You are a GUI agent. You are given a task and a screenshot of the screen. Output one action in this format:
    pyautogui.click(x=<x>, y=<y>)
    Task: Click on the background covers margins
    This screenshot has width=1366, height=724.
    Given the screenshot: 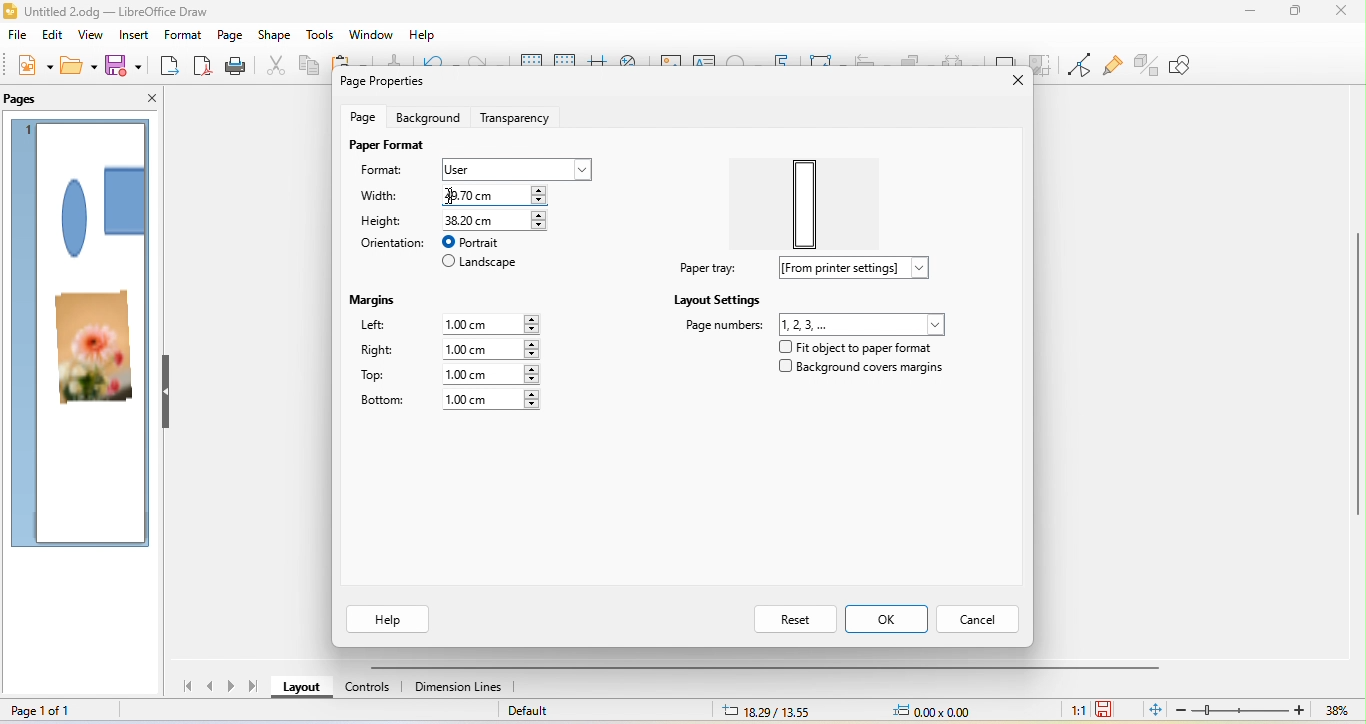 What is the action you would take?
    pyautogui.click(x=868, y=371)
    